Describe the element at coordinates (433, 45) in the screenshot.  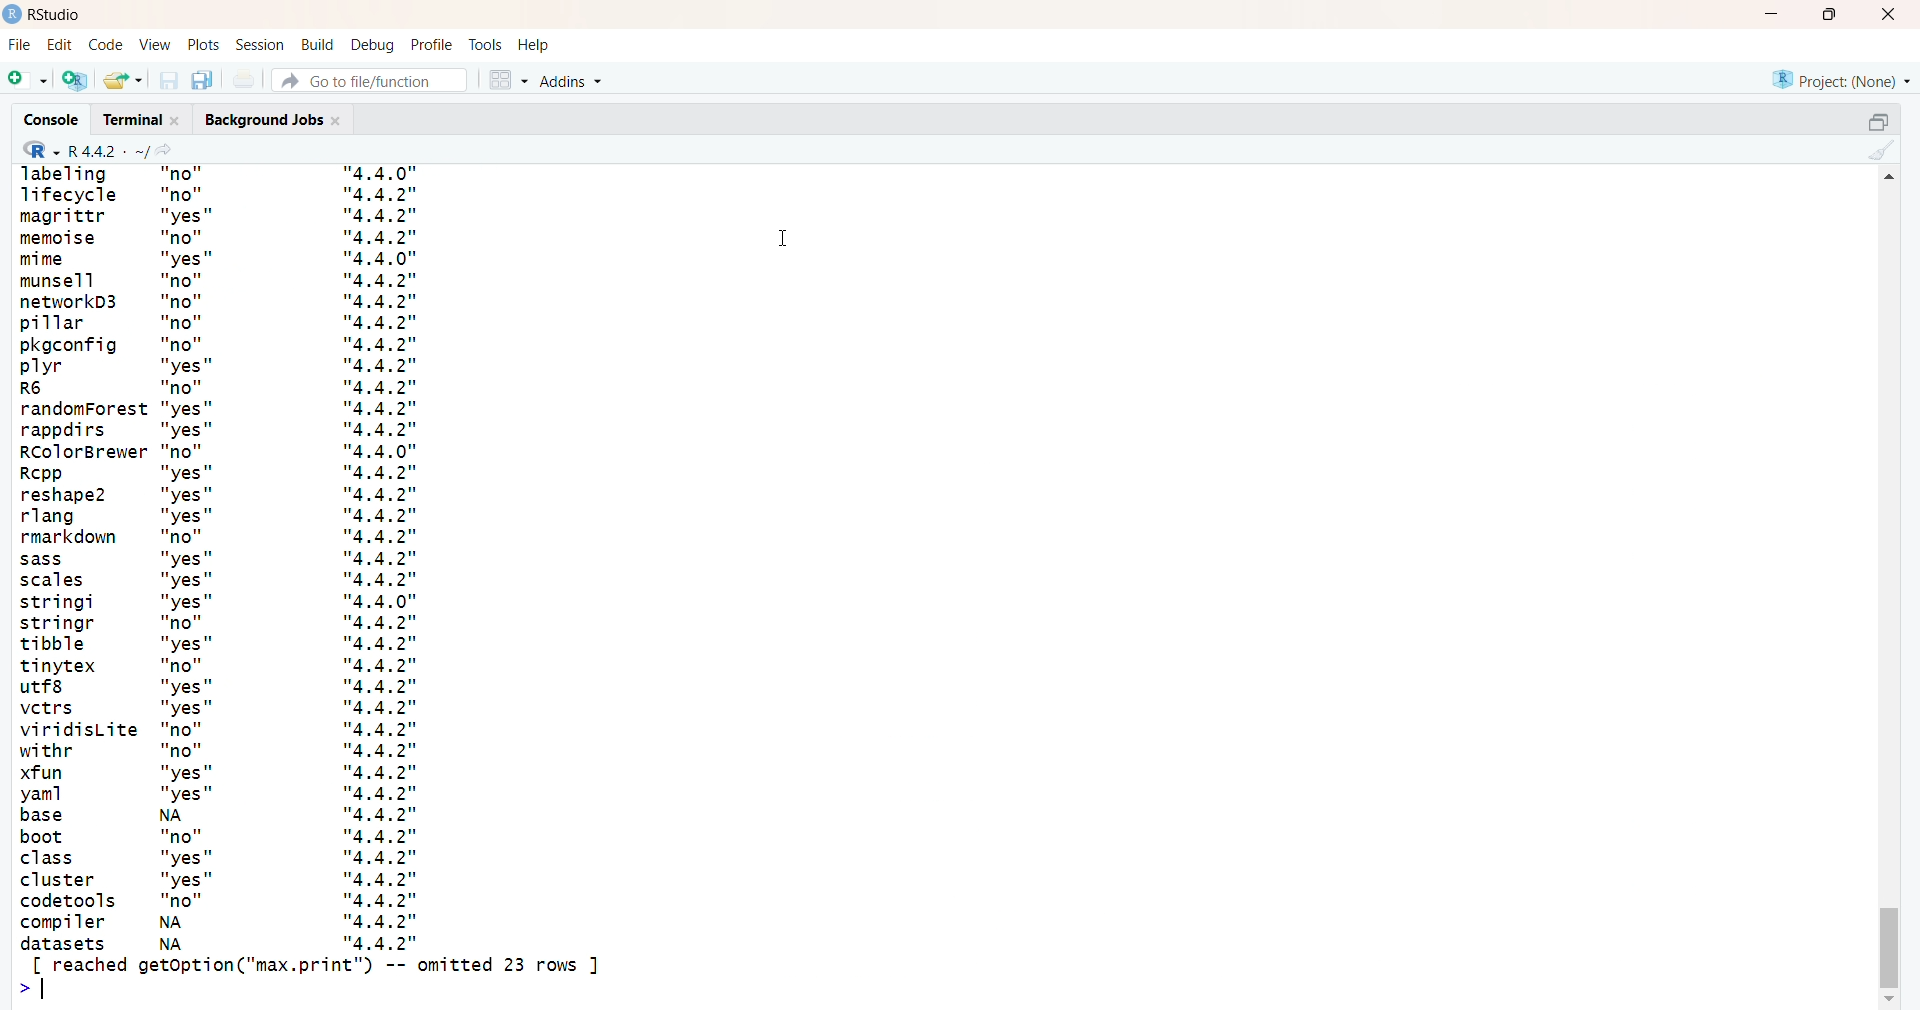
I see `profile` at that location.